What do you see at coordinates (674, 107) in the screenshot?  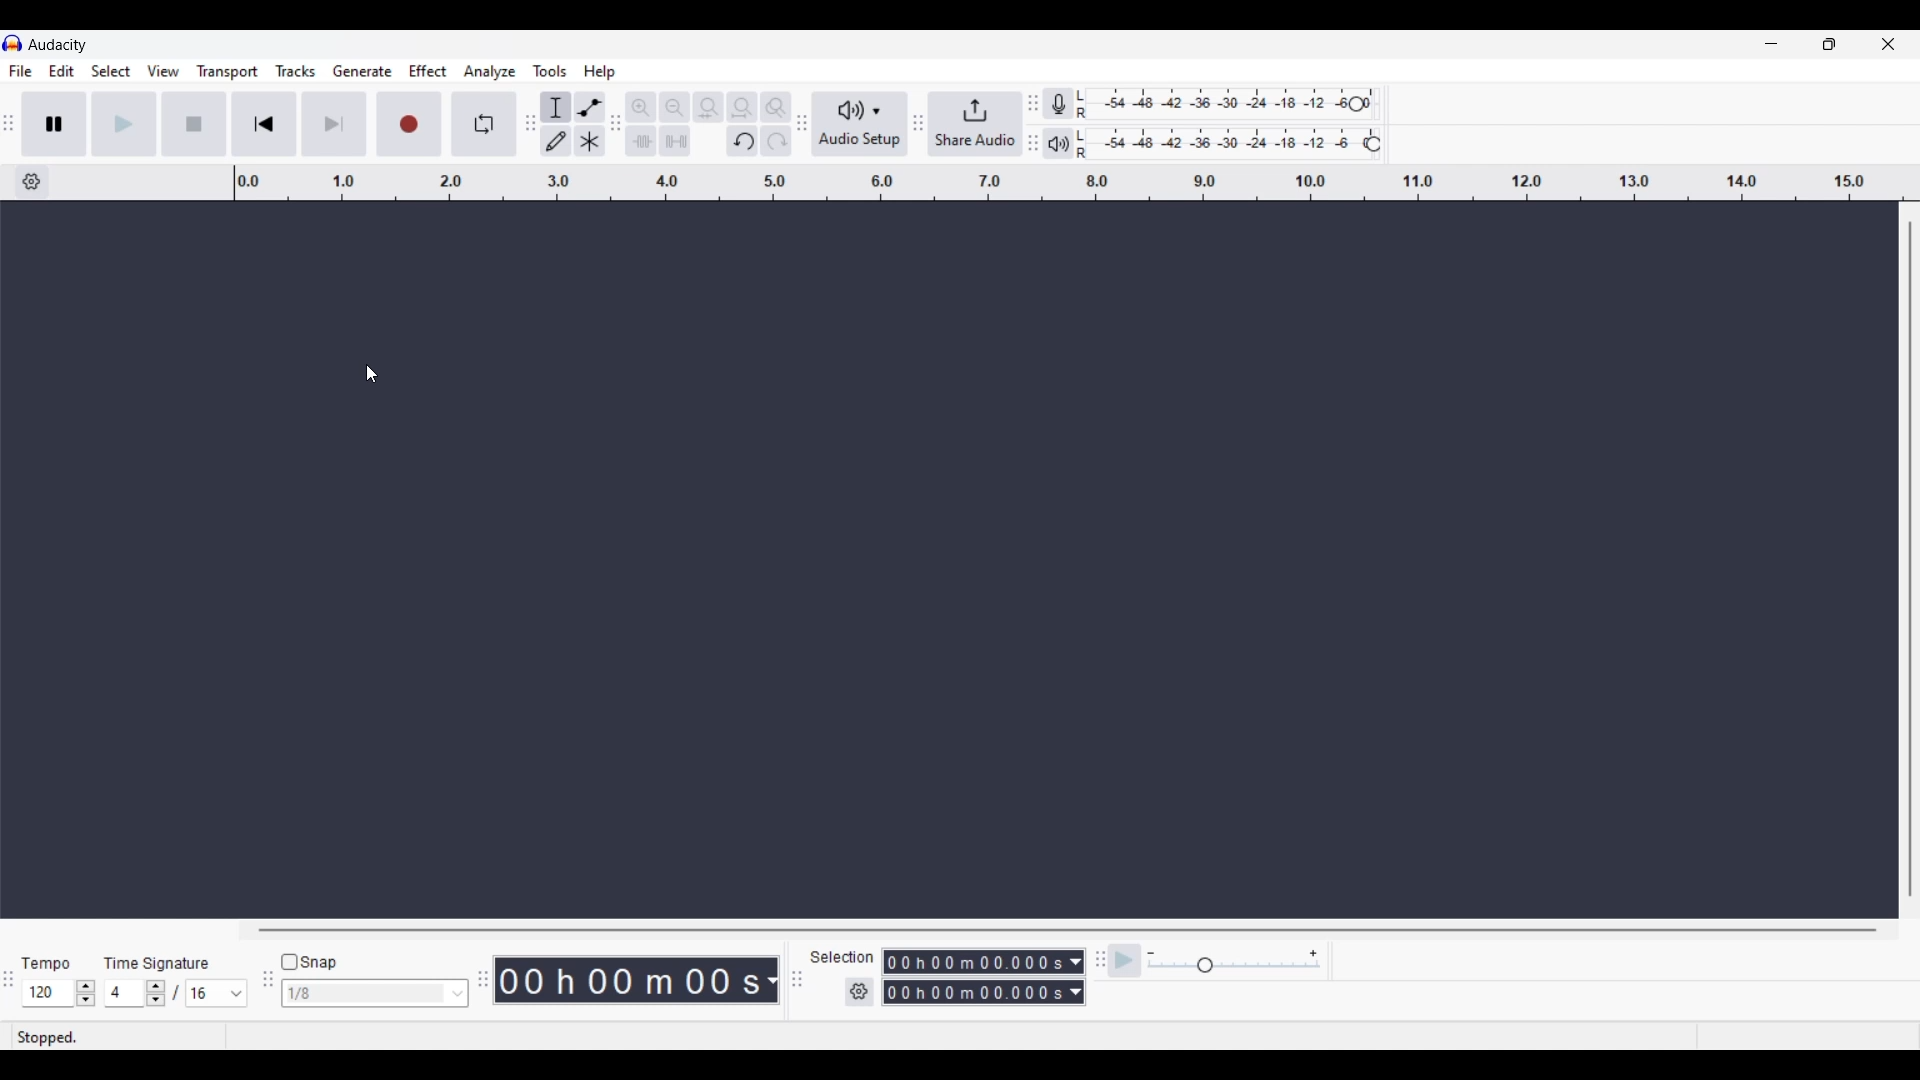 I see `Zoom out` at bounding box center [674, 107].